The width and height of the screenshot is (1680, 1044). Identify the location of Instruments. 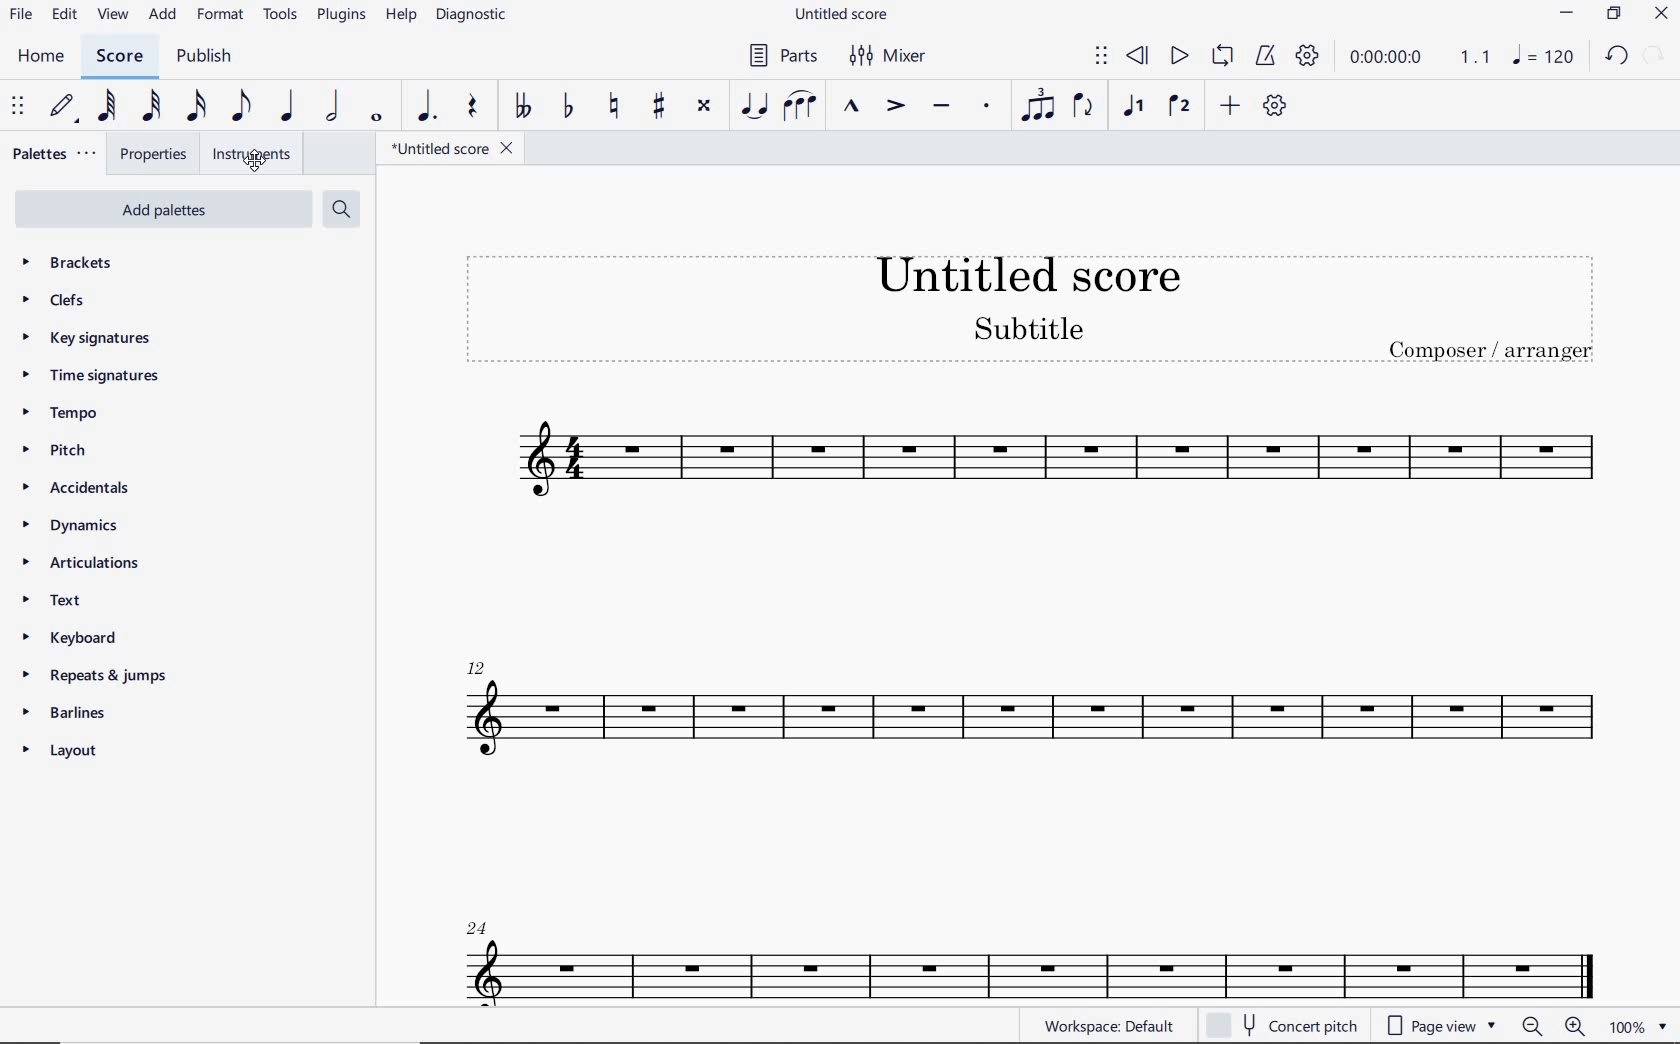
(250, 155).